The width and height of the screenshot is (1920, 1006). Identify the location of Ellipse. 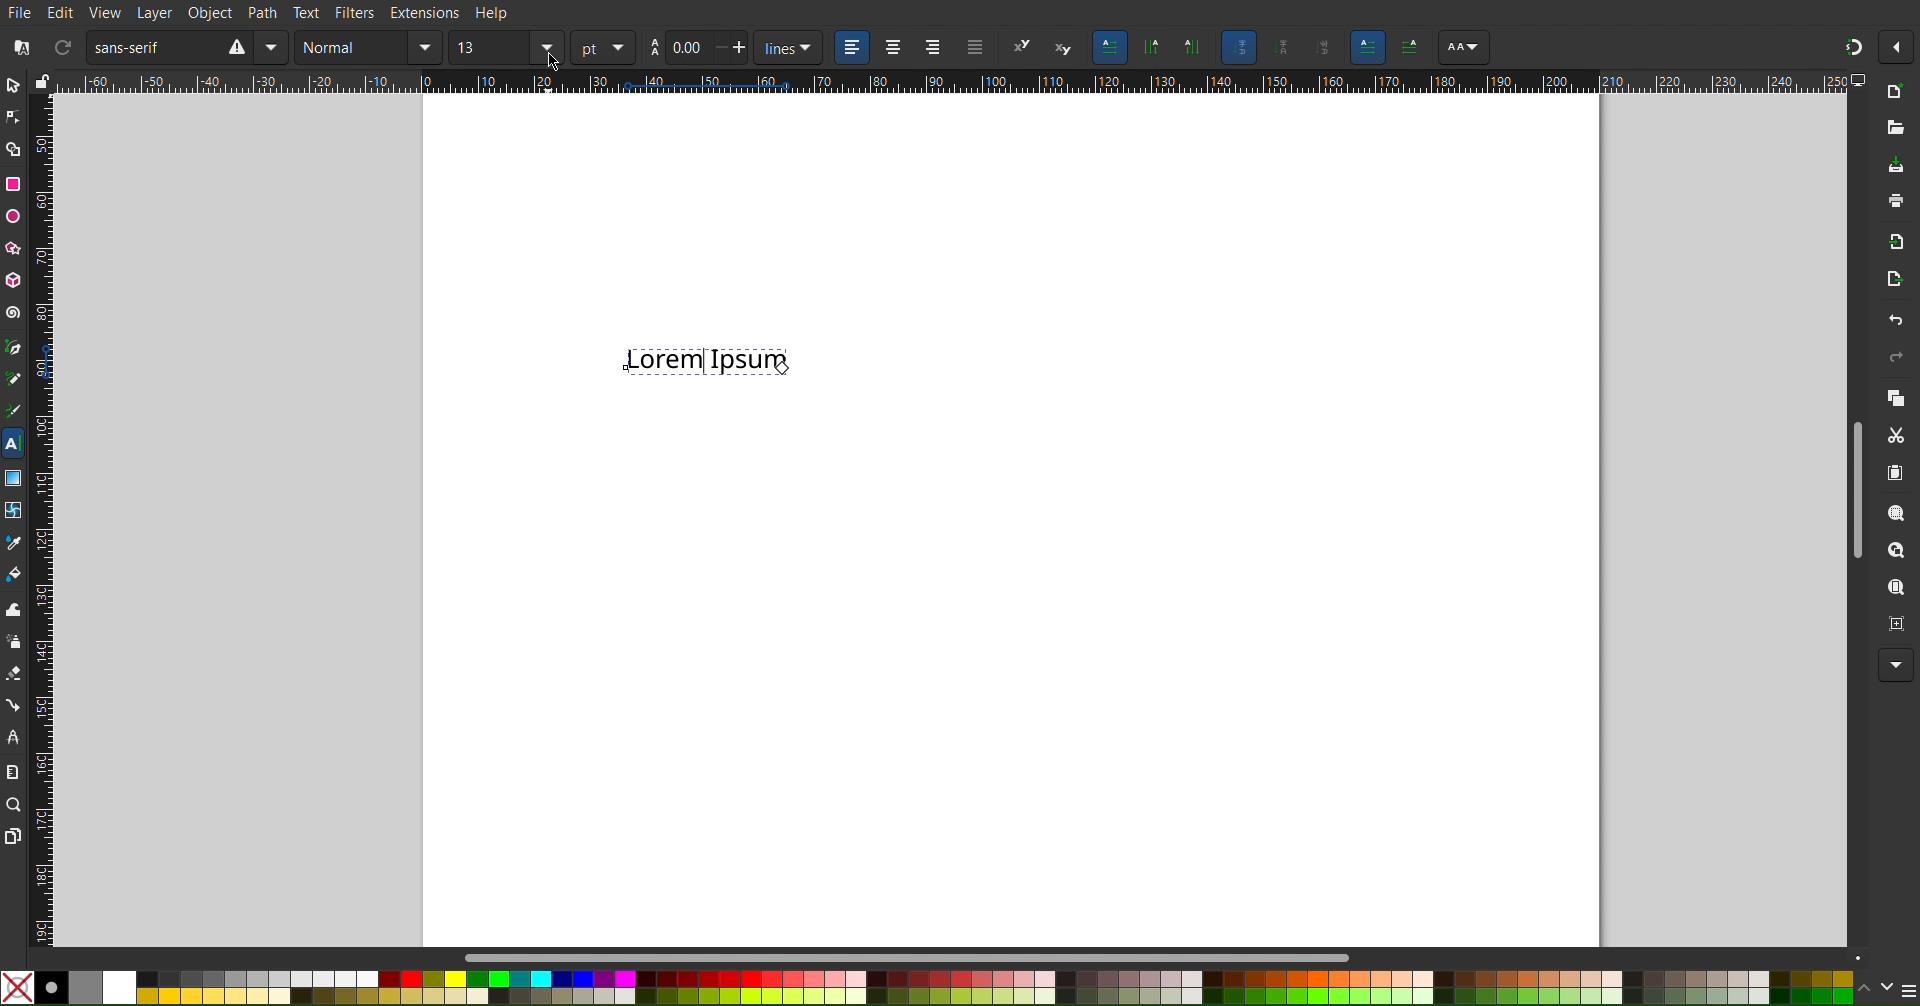
(14, 217).